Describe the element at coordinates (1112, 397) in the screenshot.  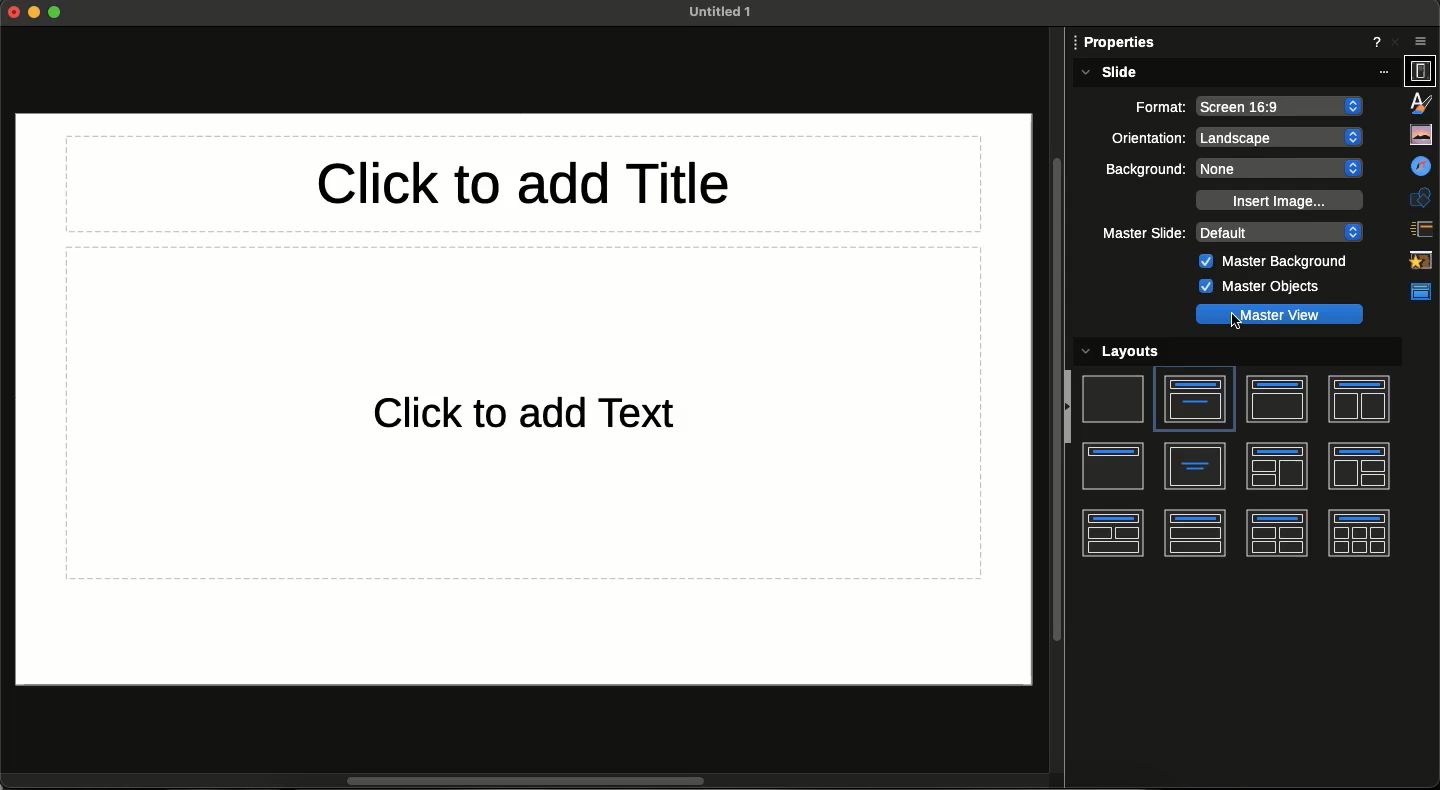
I see `Slide` at that location.